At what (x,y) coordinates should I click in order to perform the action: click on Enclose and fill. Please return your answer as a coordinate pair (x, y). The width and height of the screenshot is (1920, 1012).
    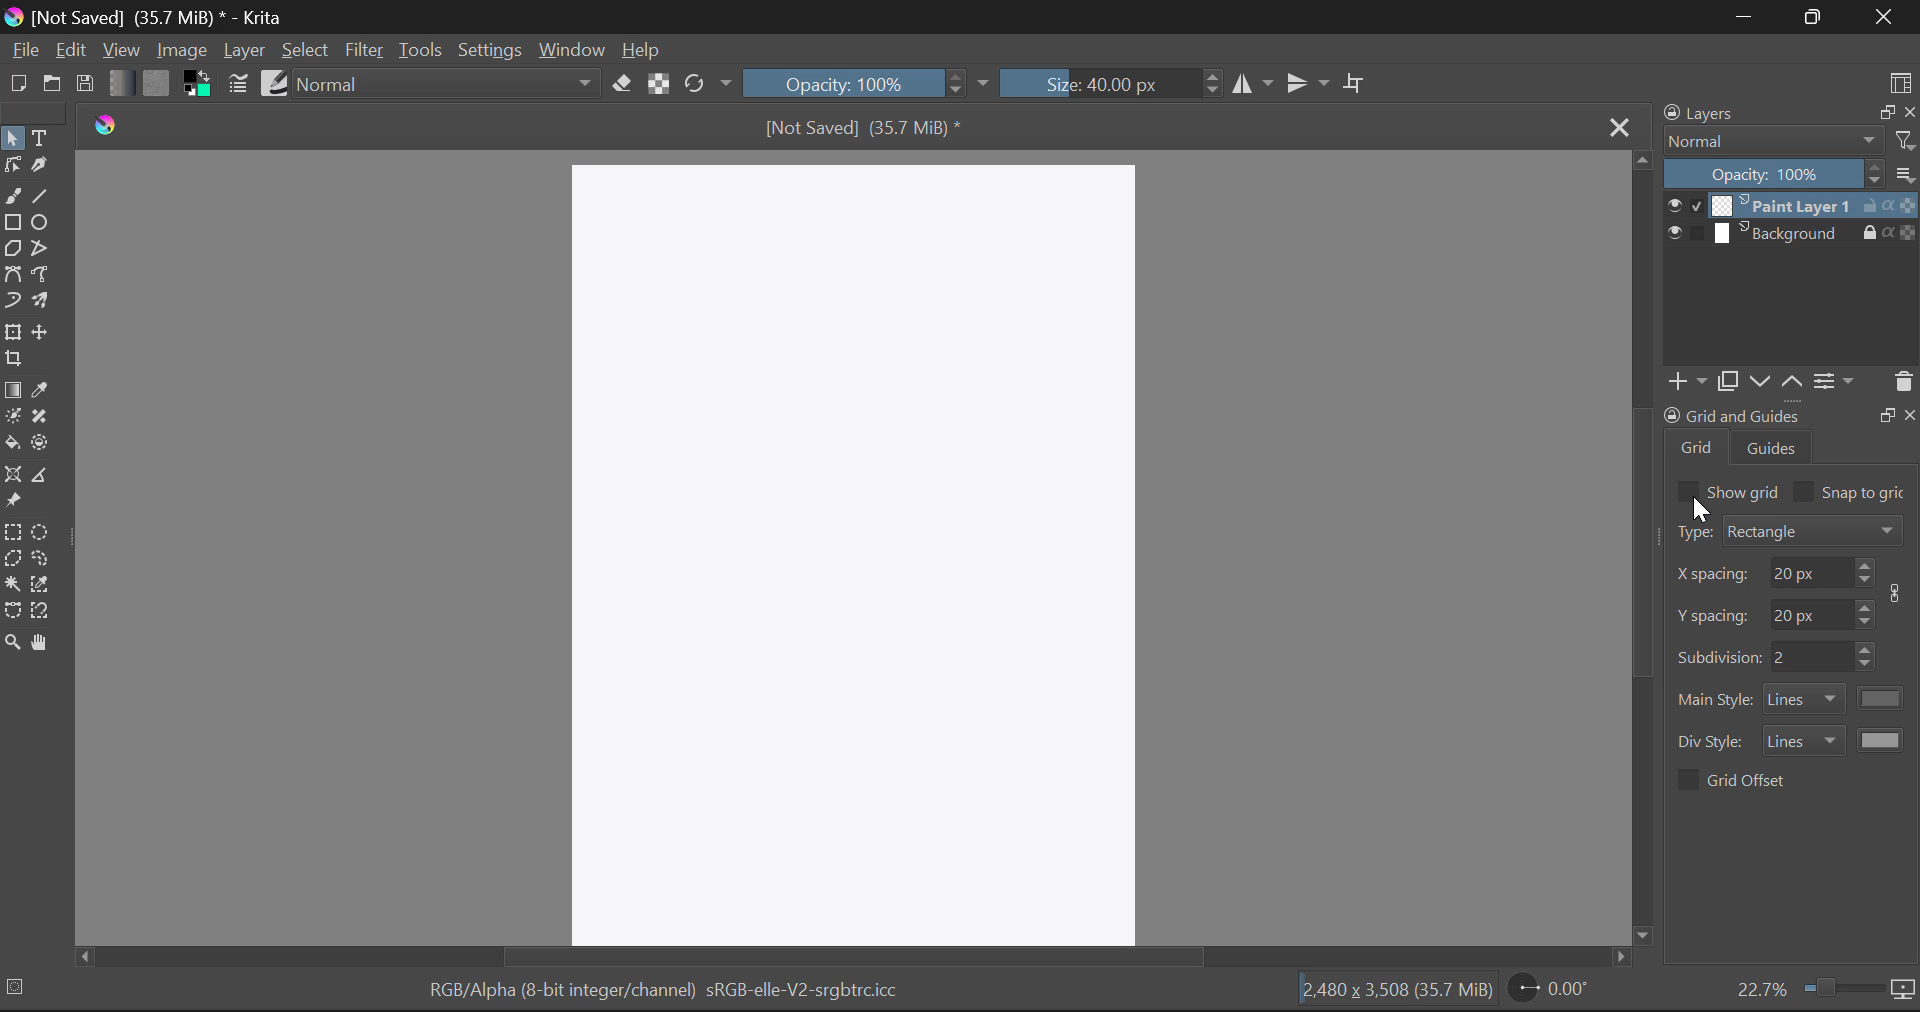
    Looking at the image, I should click on (43, 444).